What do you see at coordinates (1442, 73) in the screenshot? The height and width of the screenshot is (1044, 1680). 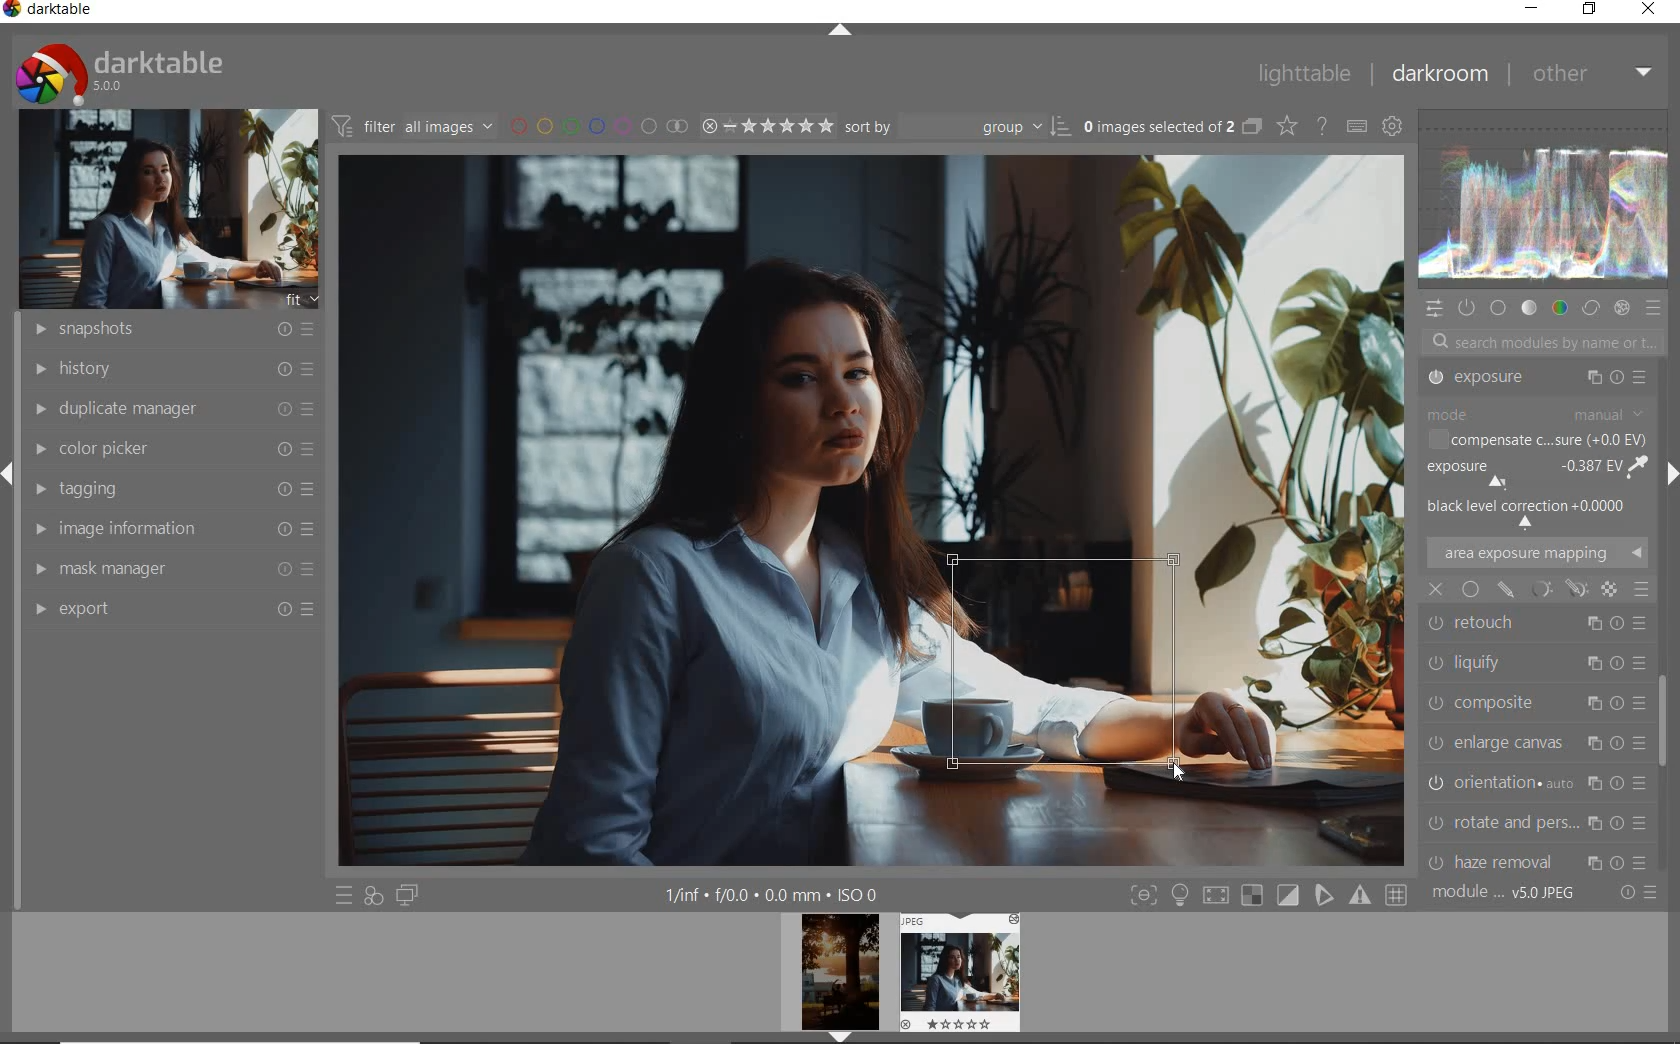 I see `DARKROOM` at bounding box center [1442, 73].